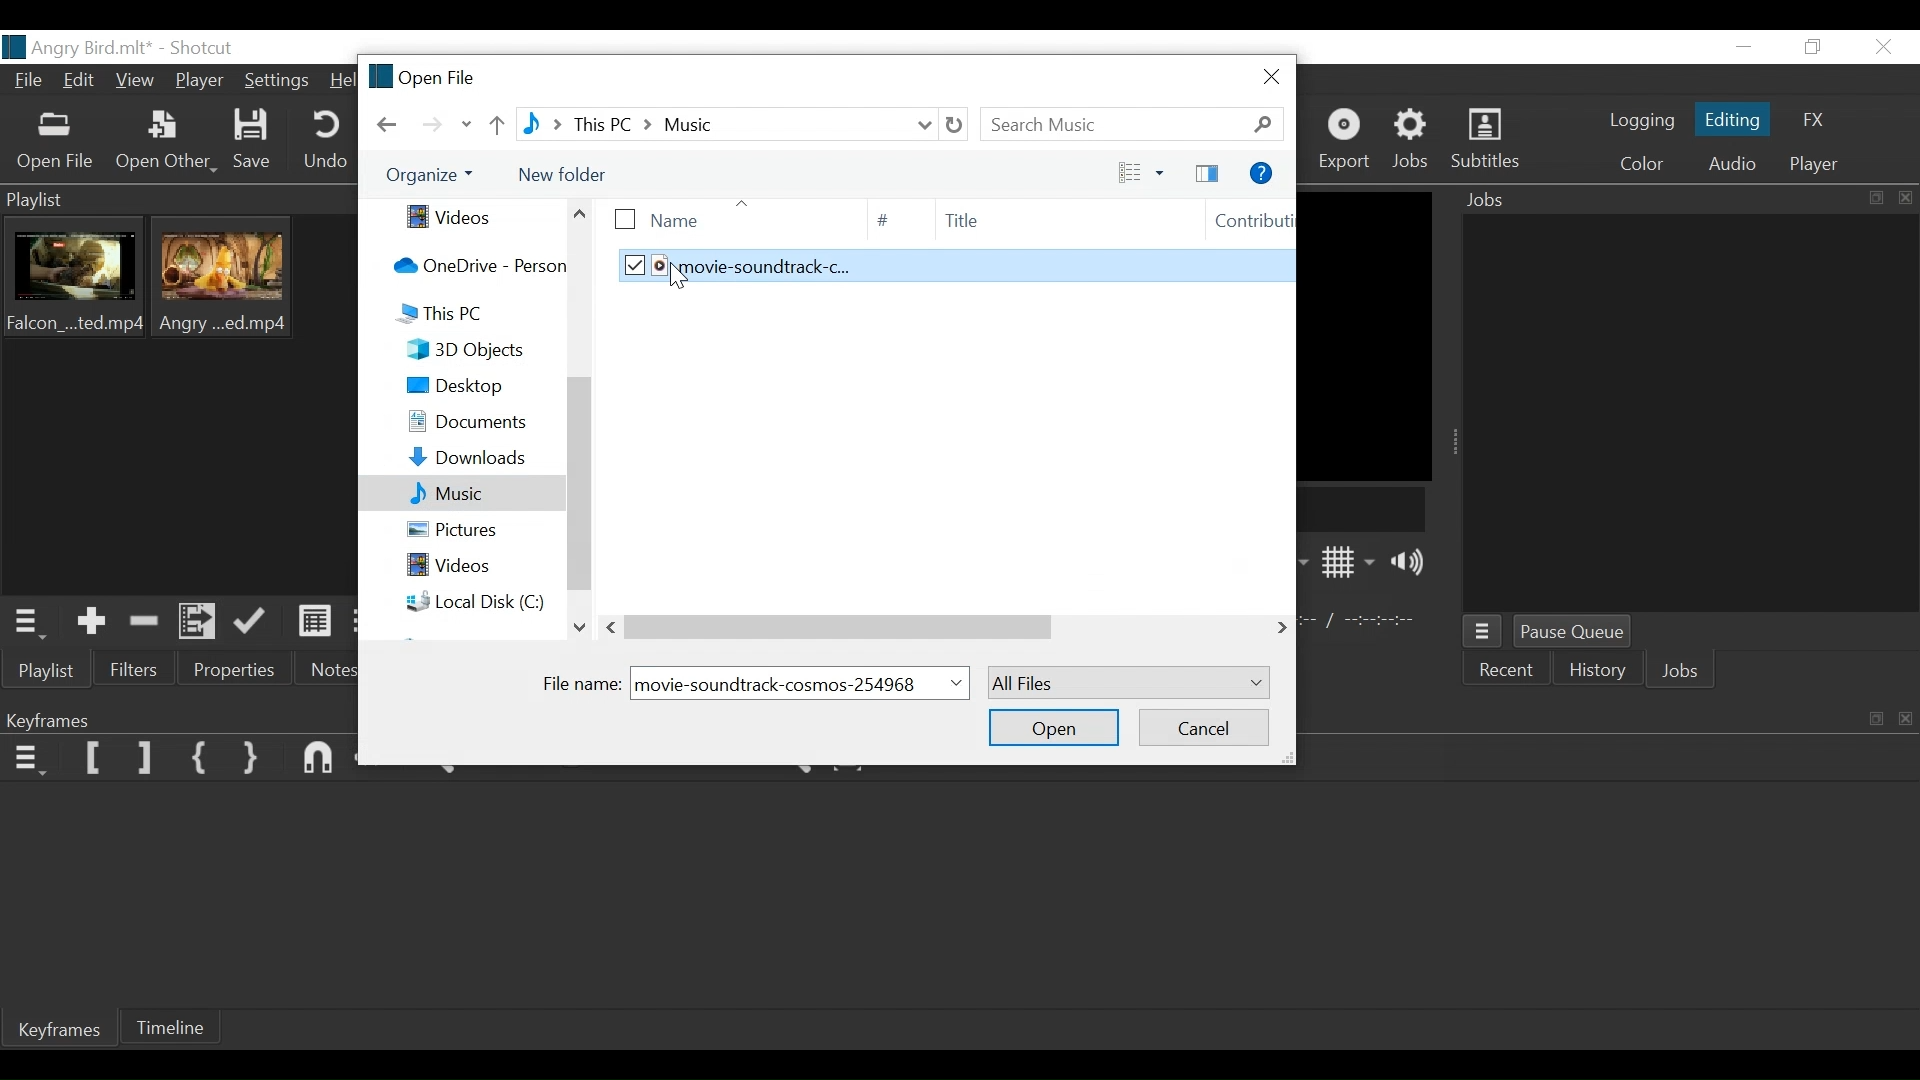 The width and height of the screenshot is (1920, 1080). What do you see at coordinates (1742, 48) in the screenshot?
I see `Minimize` at bounding box center [1742, 48].